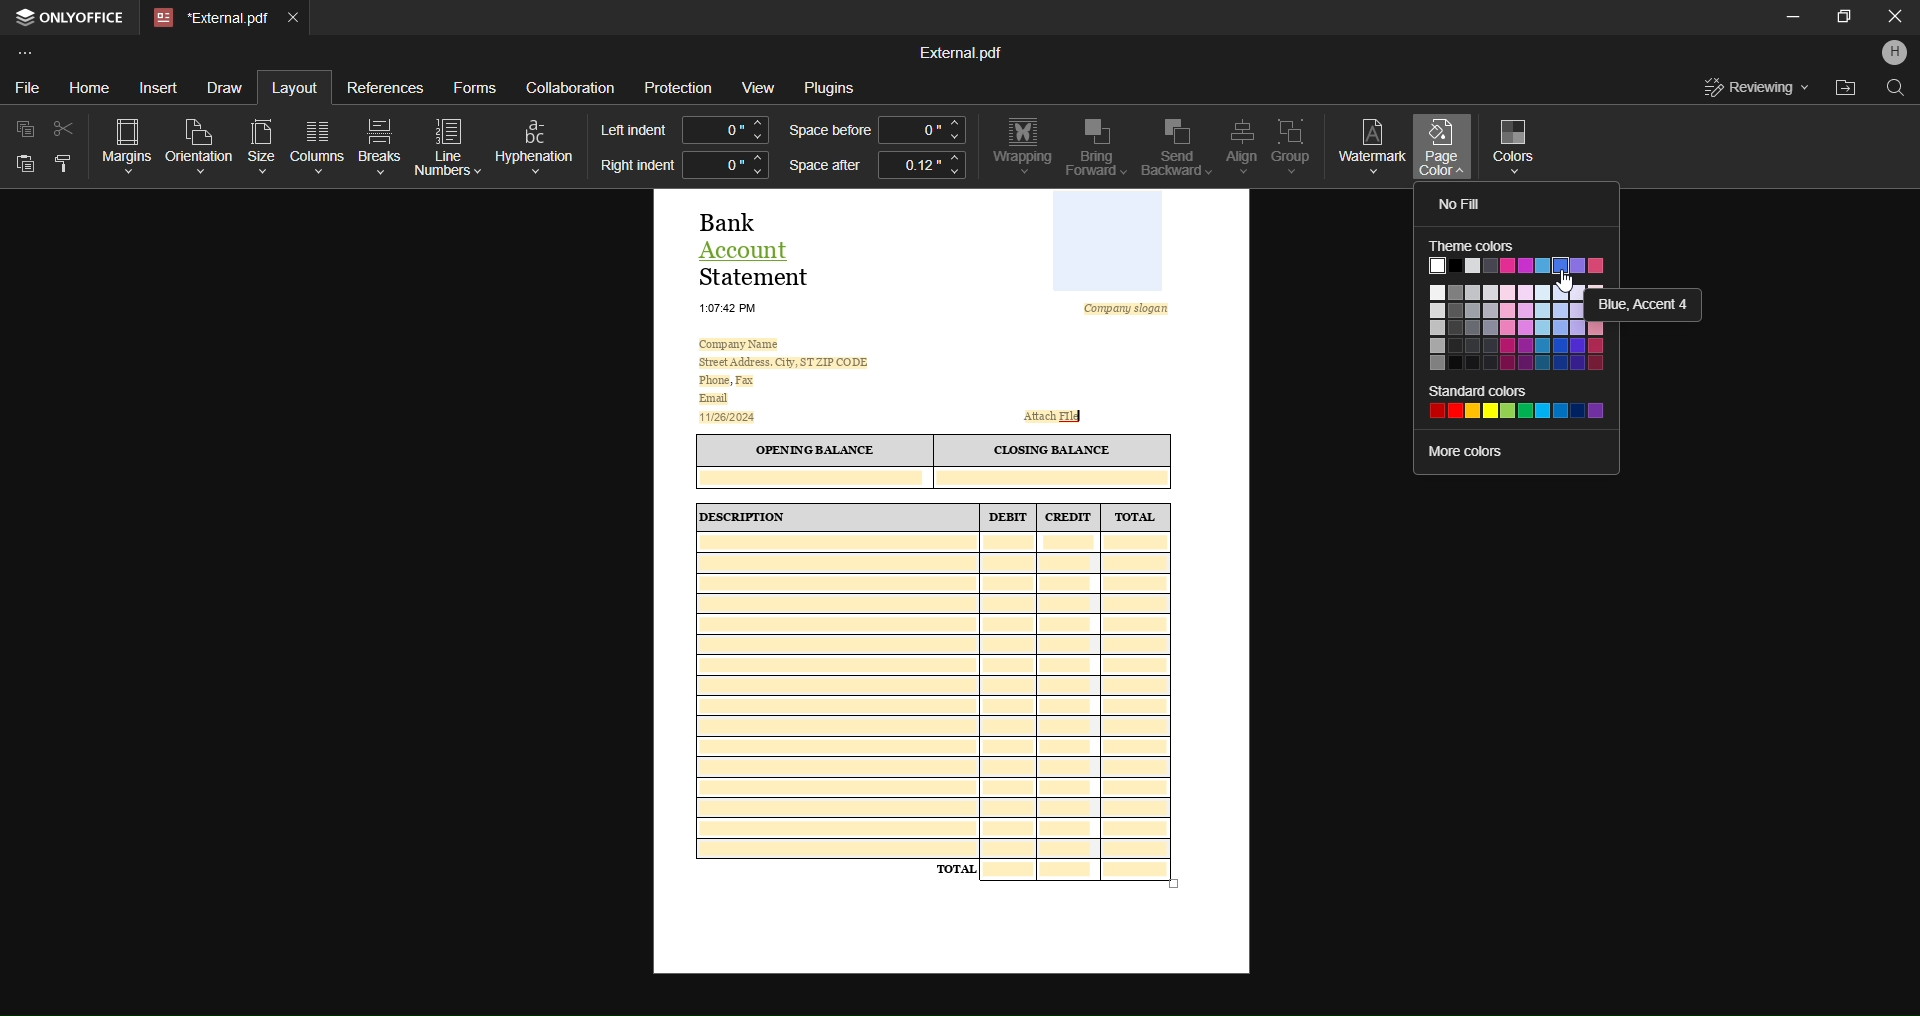 Image resolution: width=1920 pixels, height=1016 pixels. Describe the element at coordinates (380, 146) in the screenshot. I see `Breaks` at that location.